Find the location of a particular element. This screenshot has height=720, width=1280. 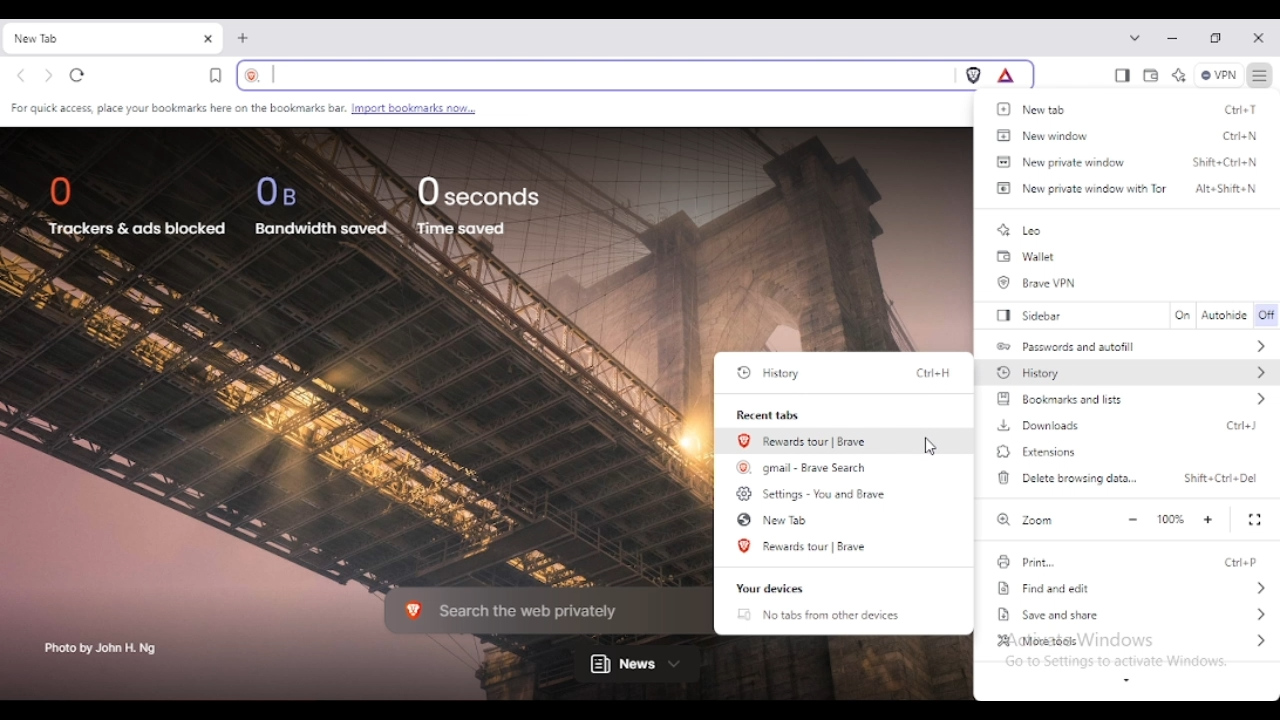

shortcut for new private window is located at coordinates (1226, 161).